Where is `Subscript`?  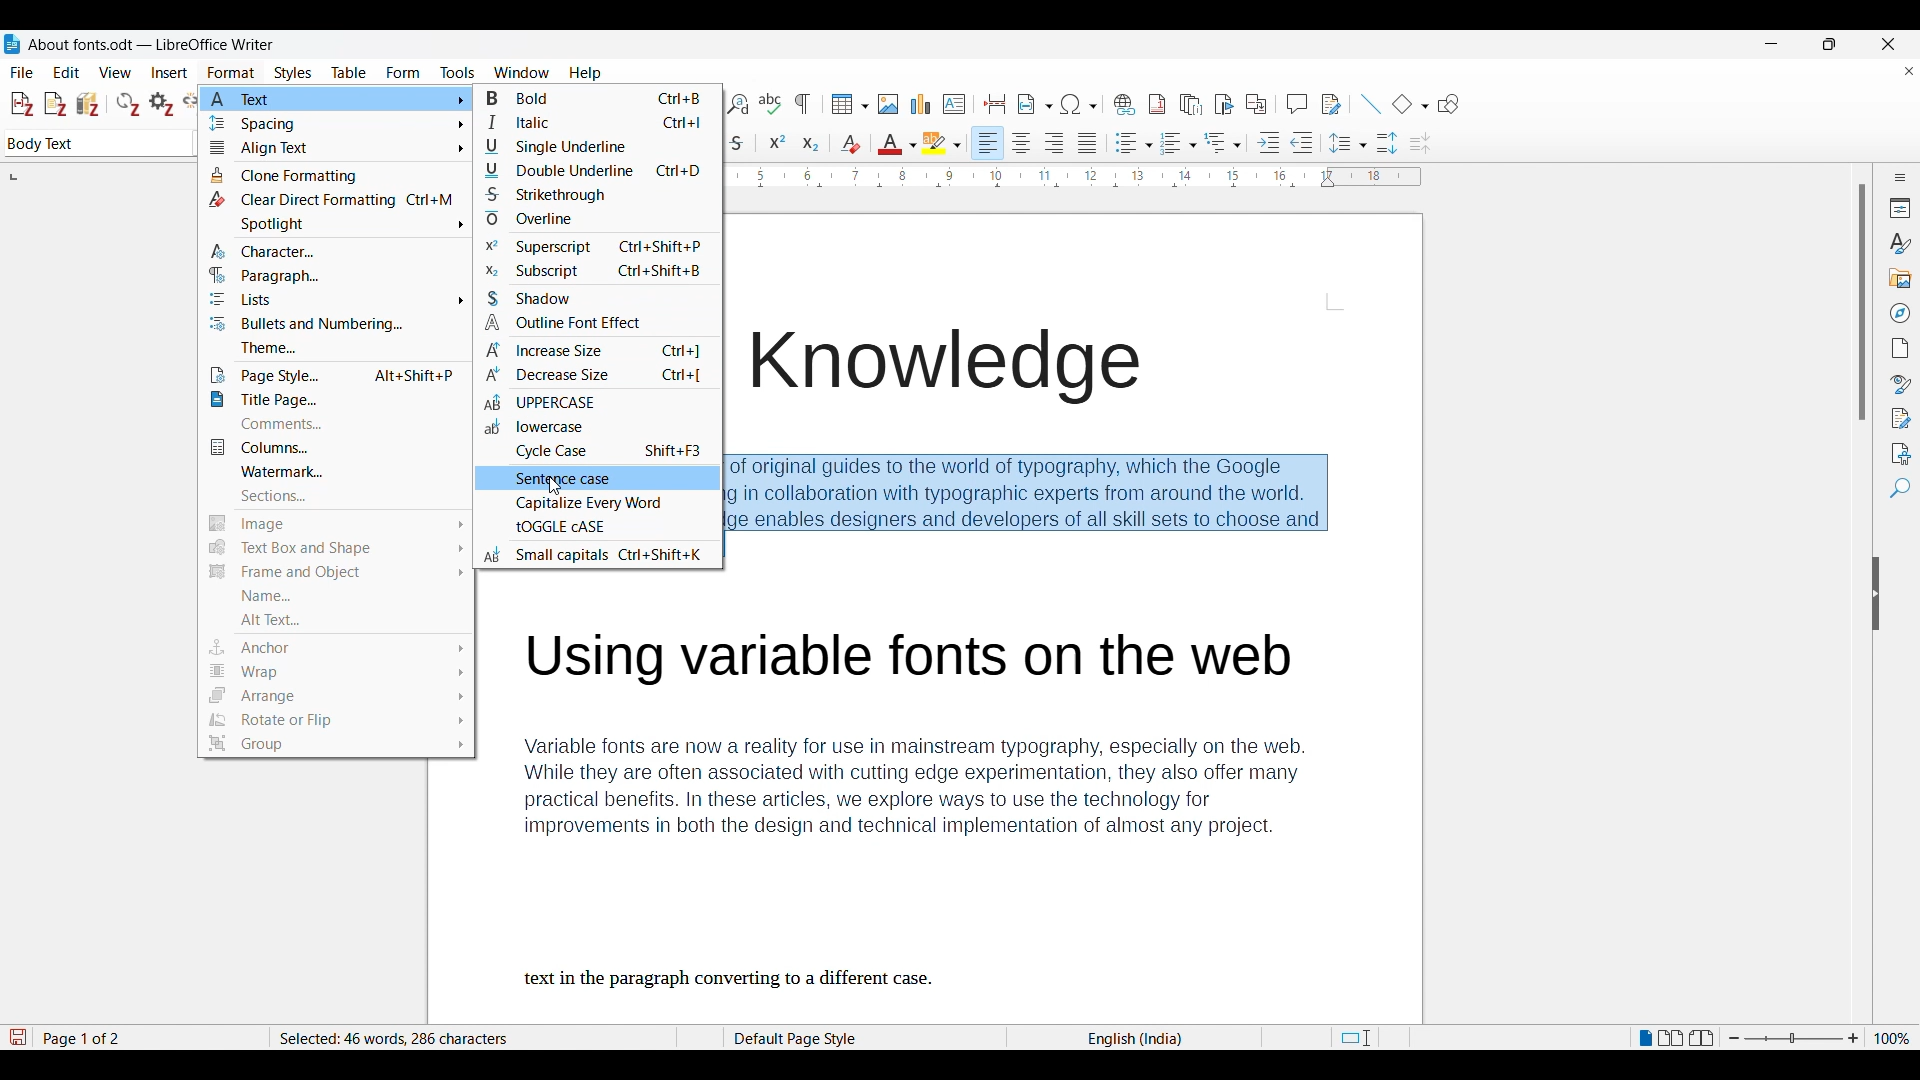
Subscript is located at coordinates (811, 143).